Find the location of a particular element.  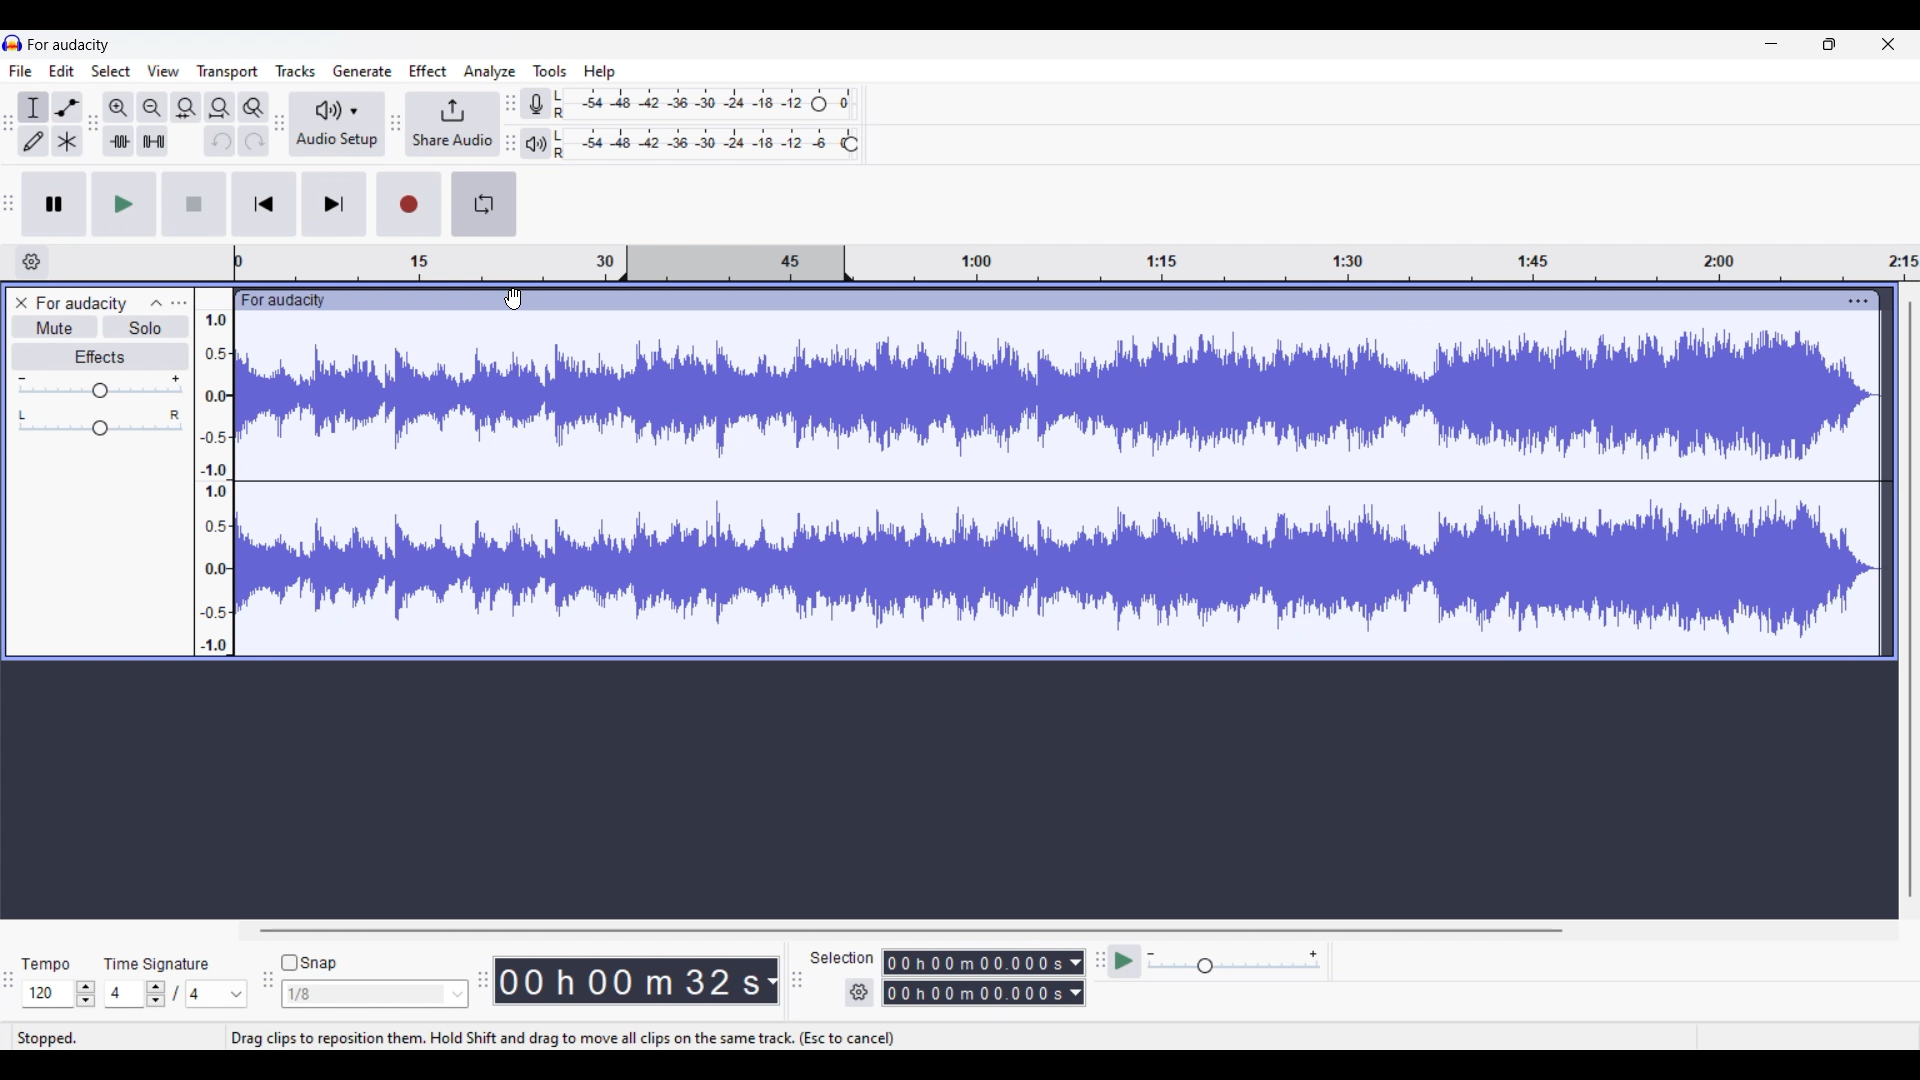

Timeline options is located at coordinates (34, 261).